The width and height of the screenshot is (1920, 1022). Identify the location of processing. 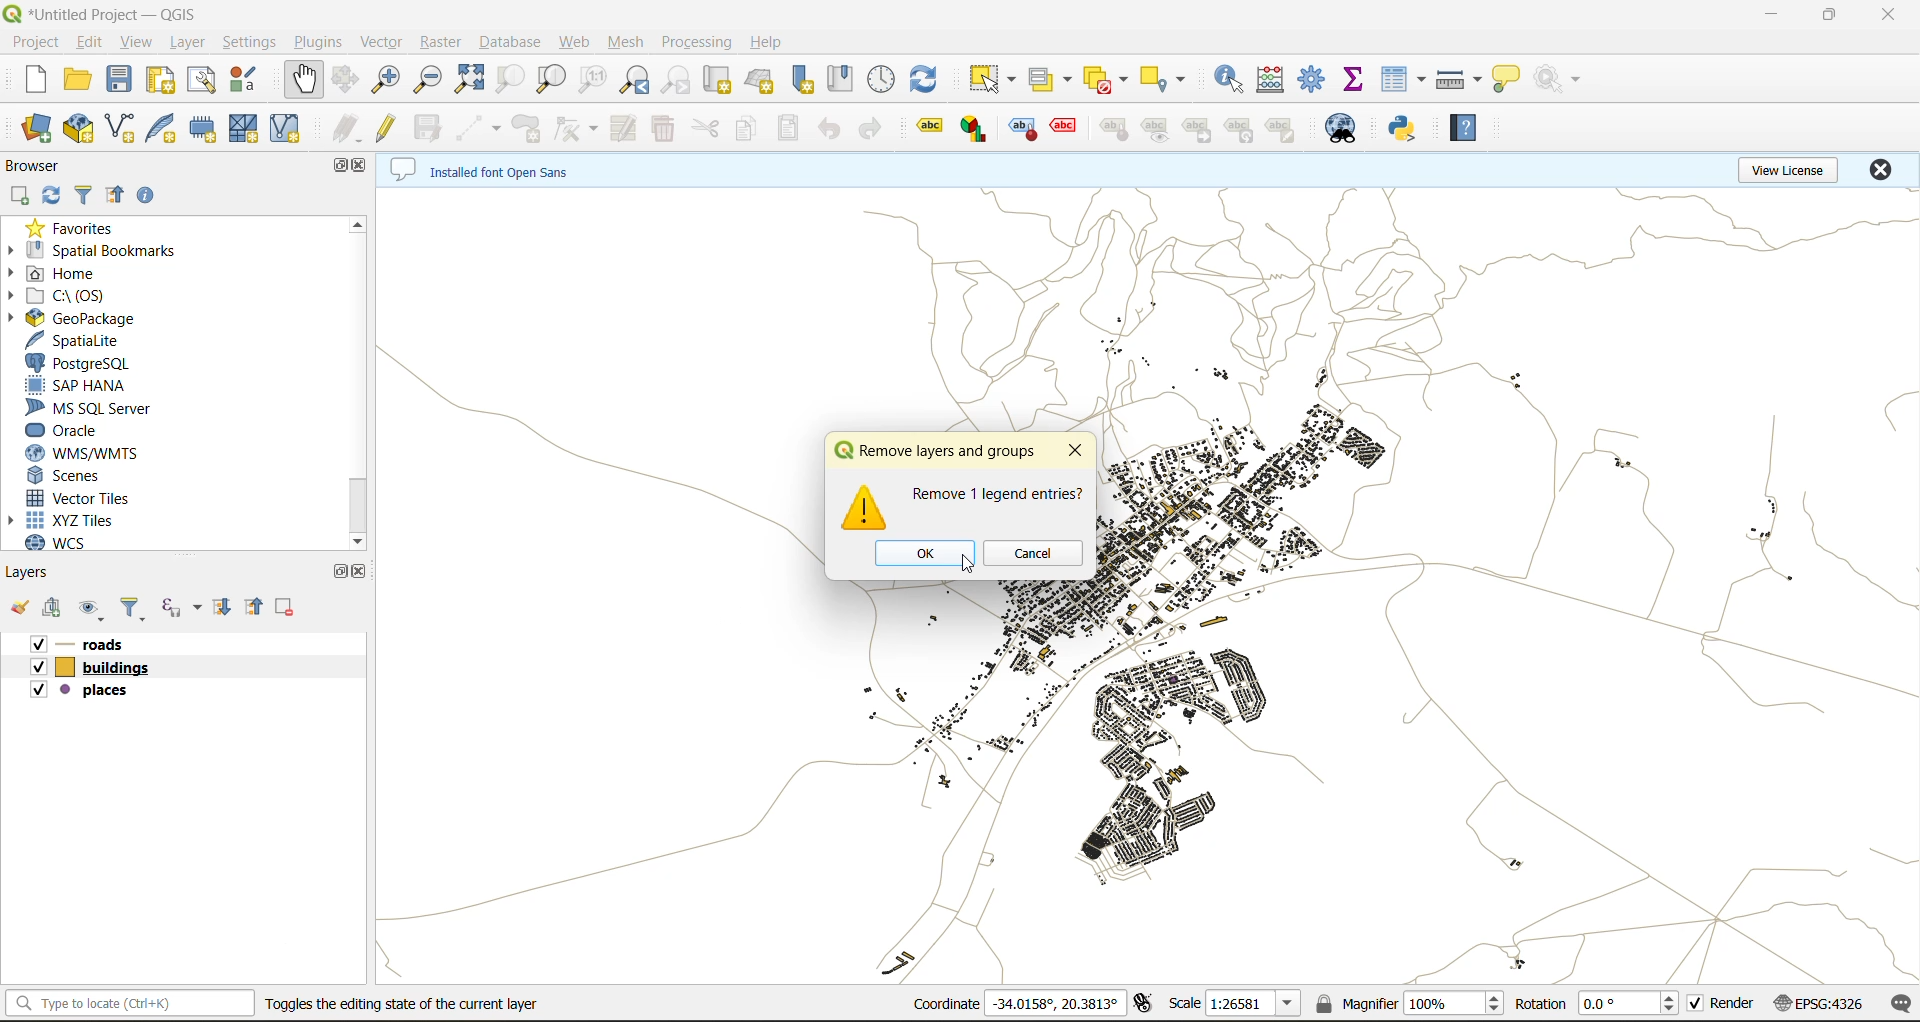
(696, 41).